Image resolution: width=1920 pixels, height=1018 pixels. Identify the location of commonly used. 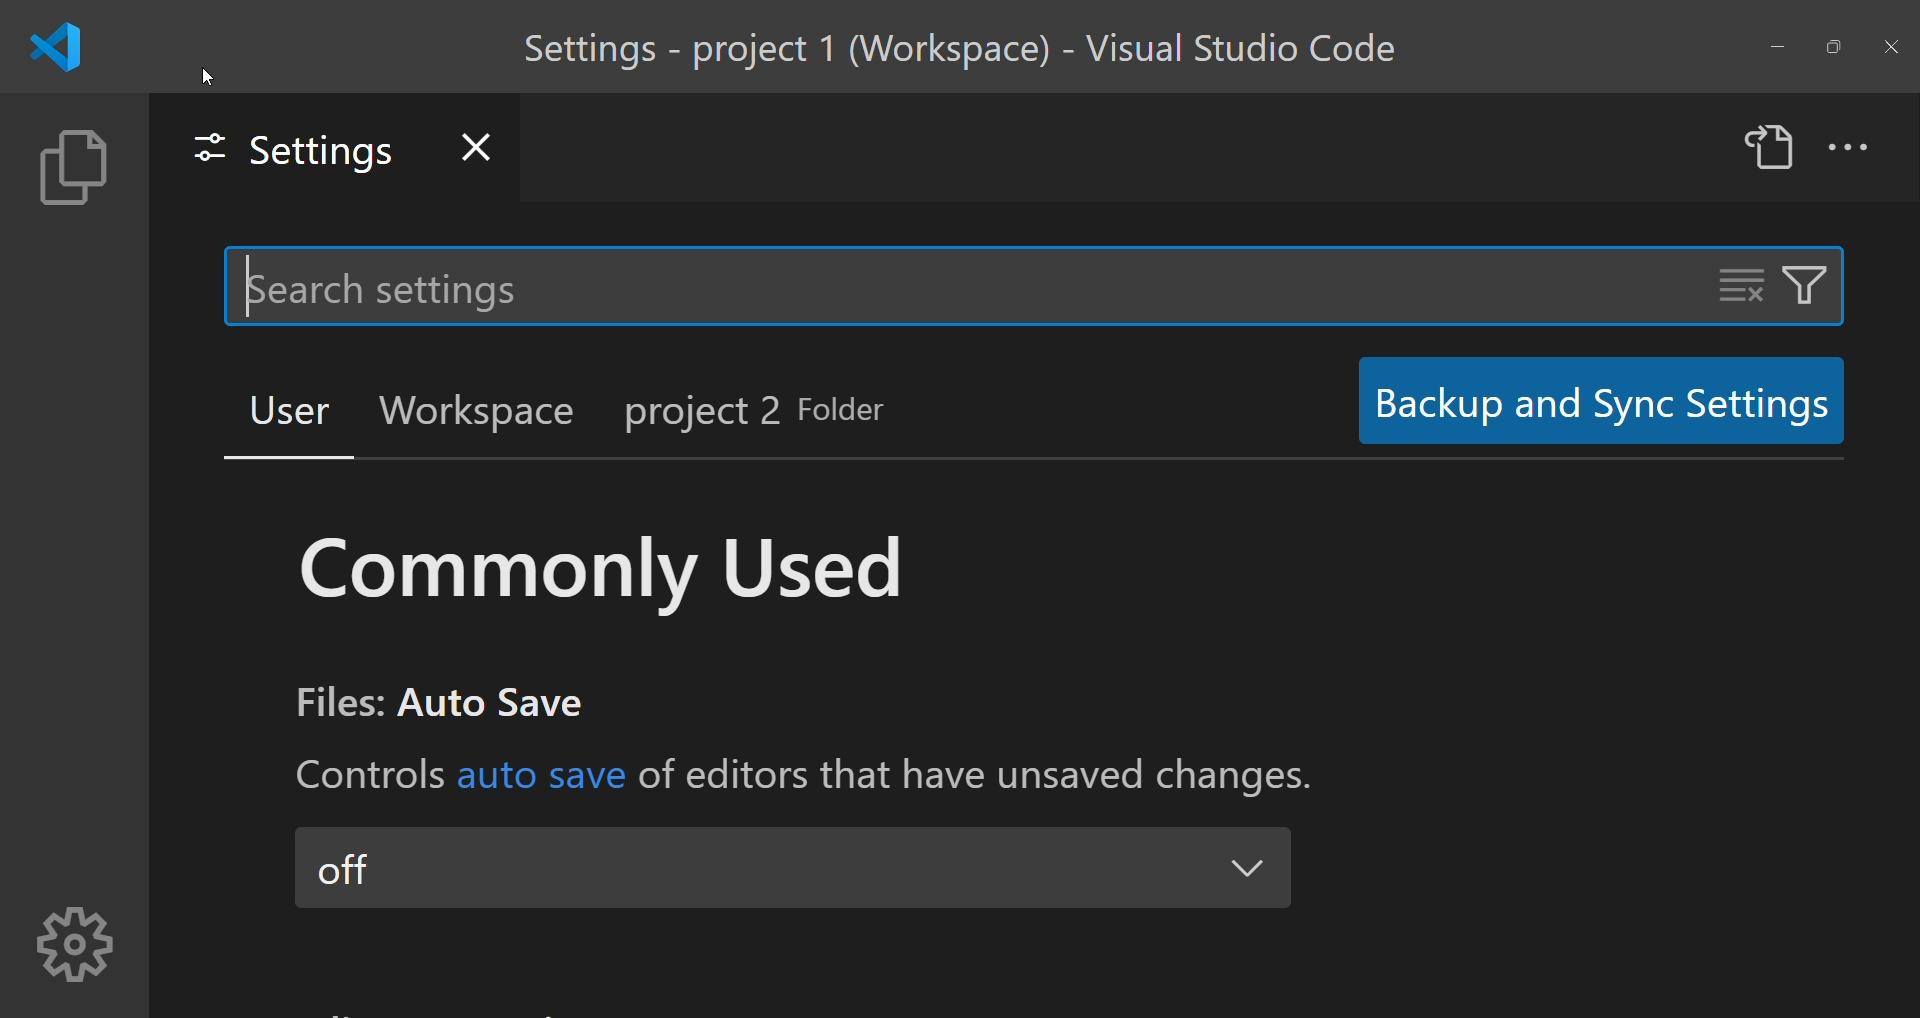
(634, 564).